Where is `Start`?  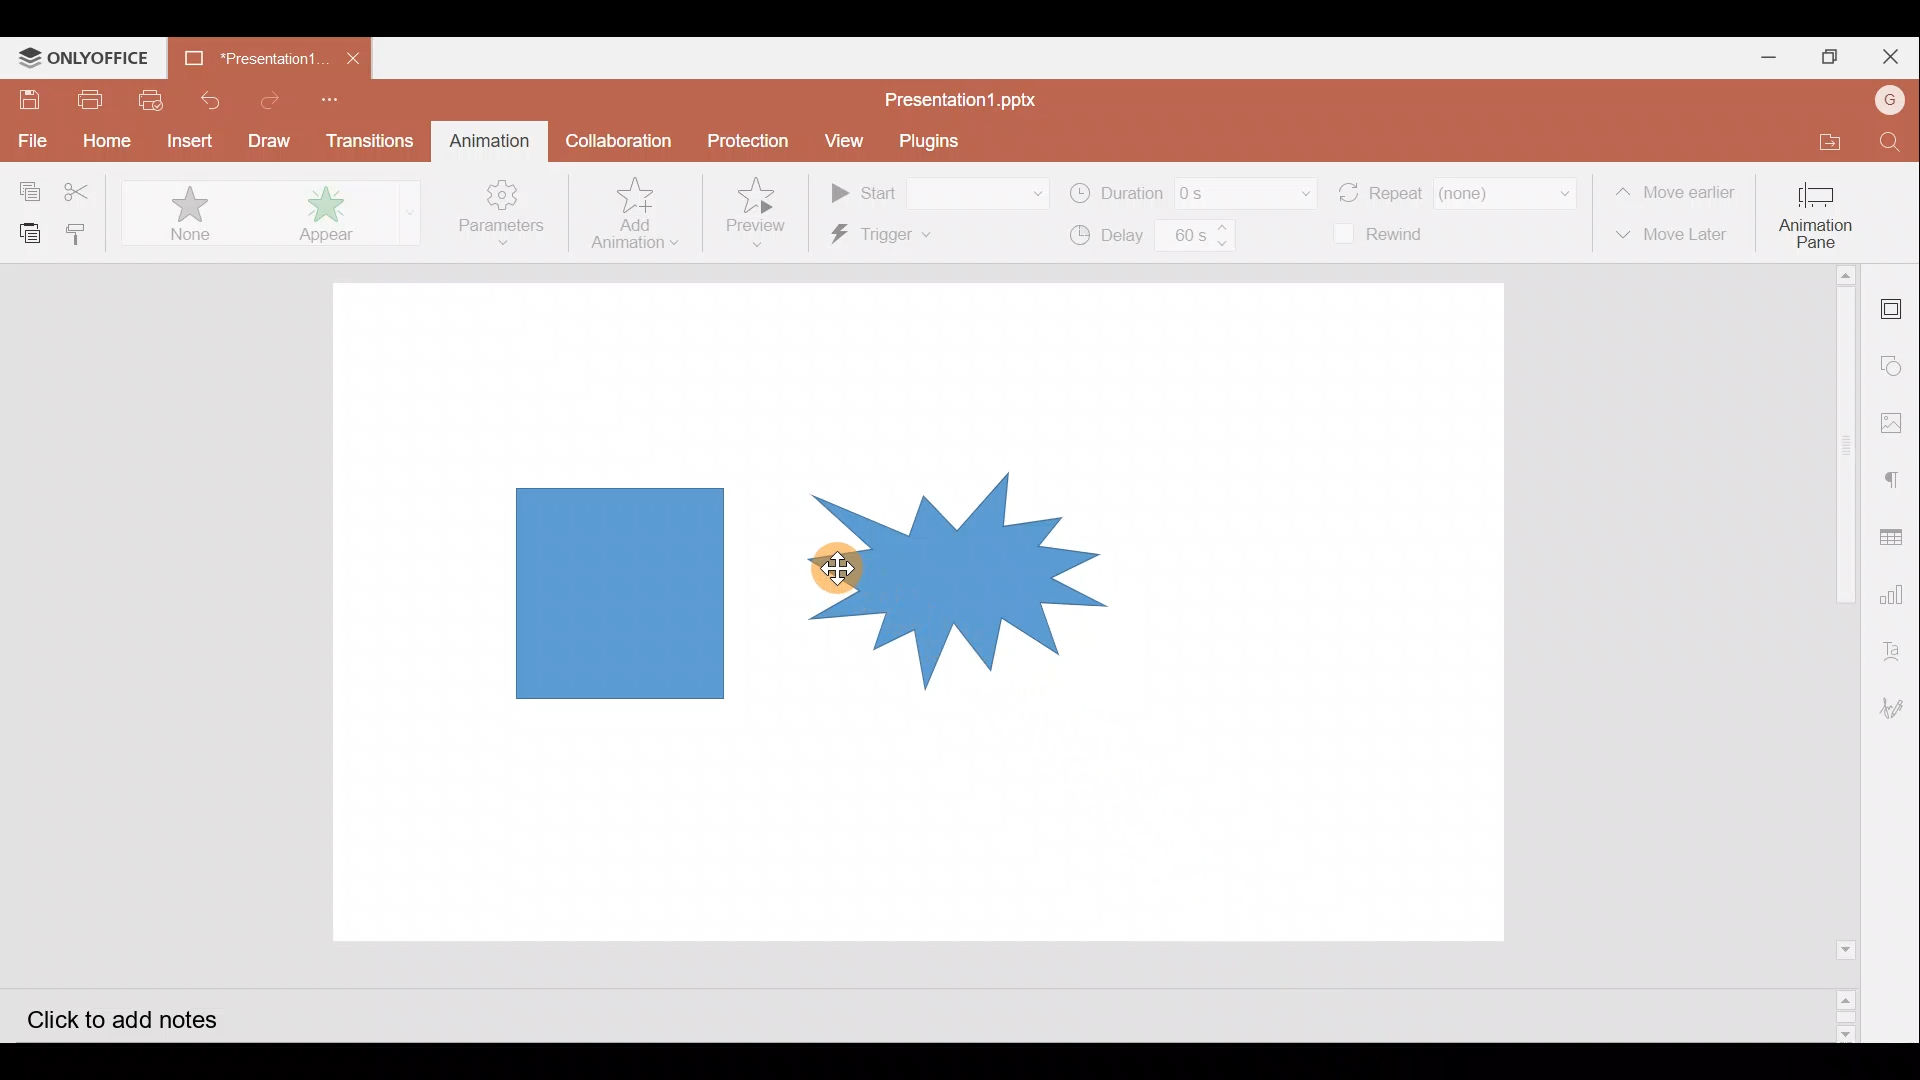 Start is located at coordinates (936, 192).